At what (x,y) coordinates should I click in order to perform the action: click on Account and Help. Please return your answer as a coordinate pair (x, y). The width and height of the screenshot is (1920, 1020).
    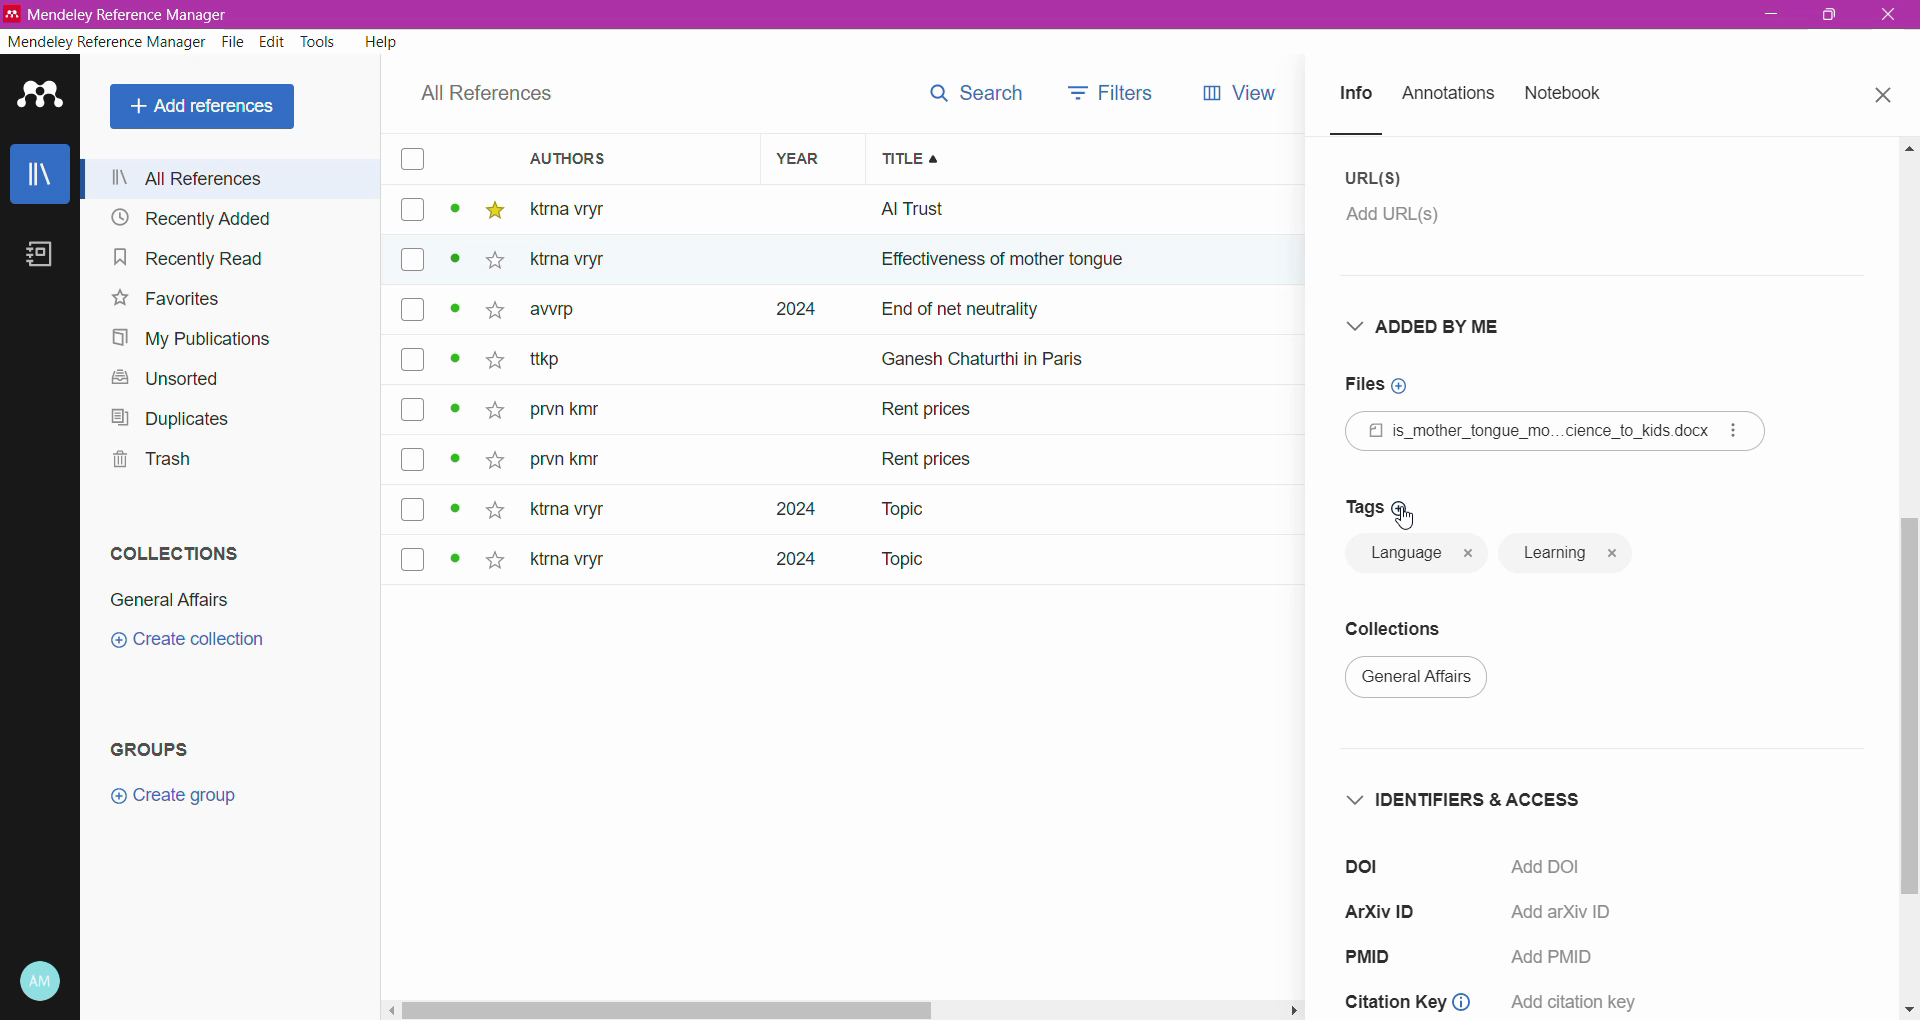
    Looking at the image, I should click on (41, 982).